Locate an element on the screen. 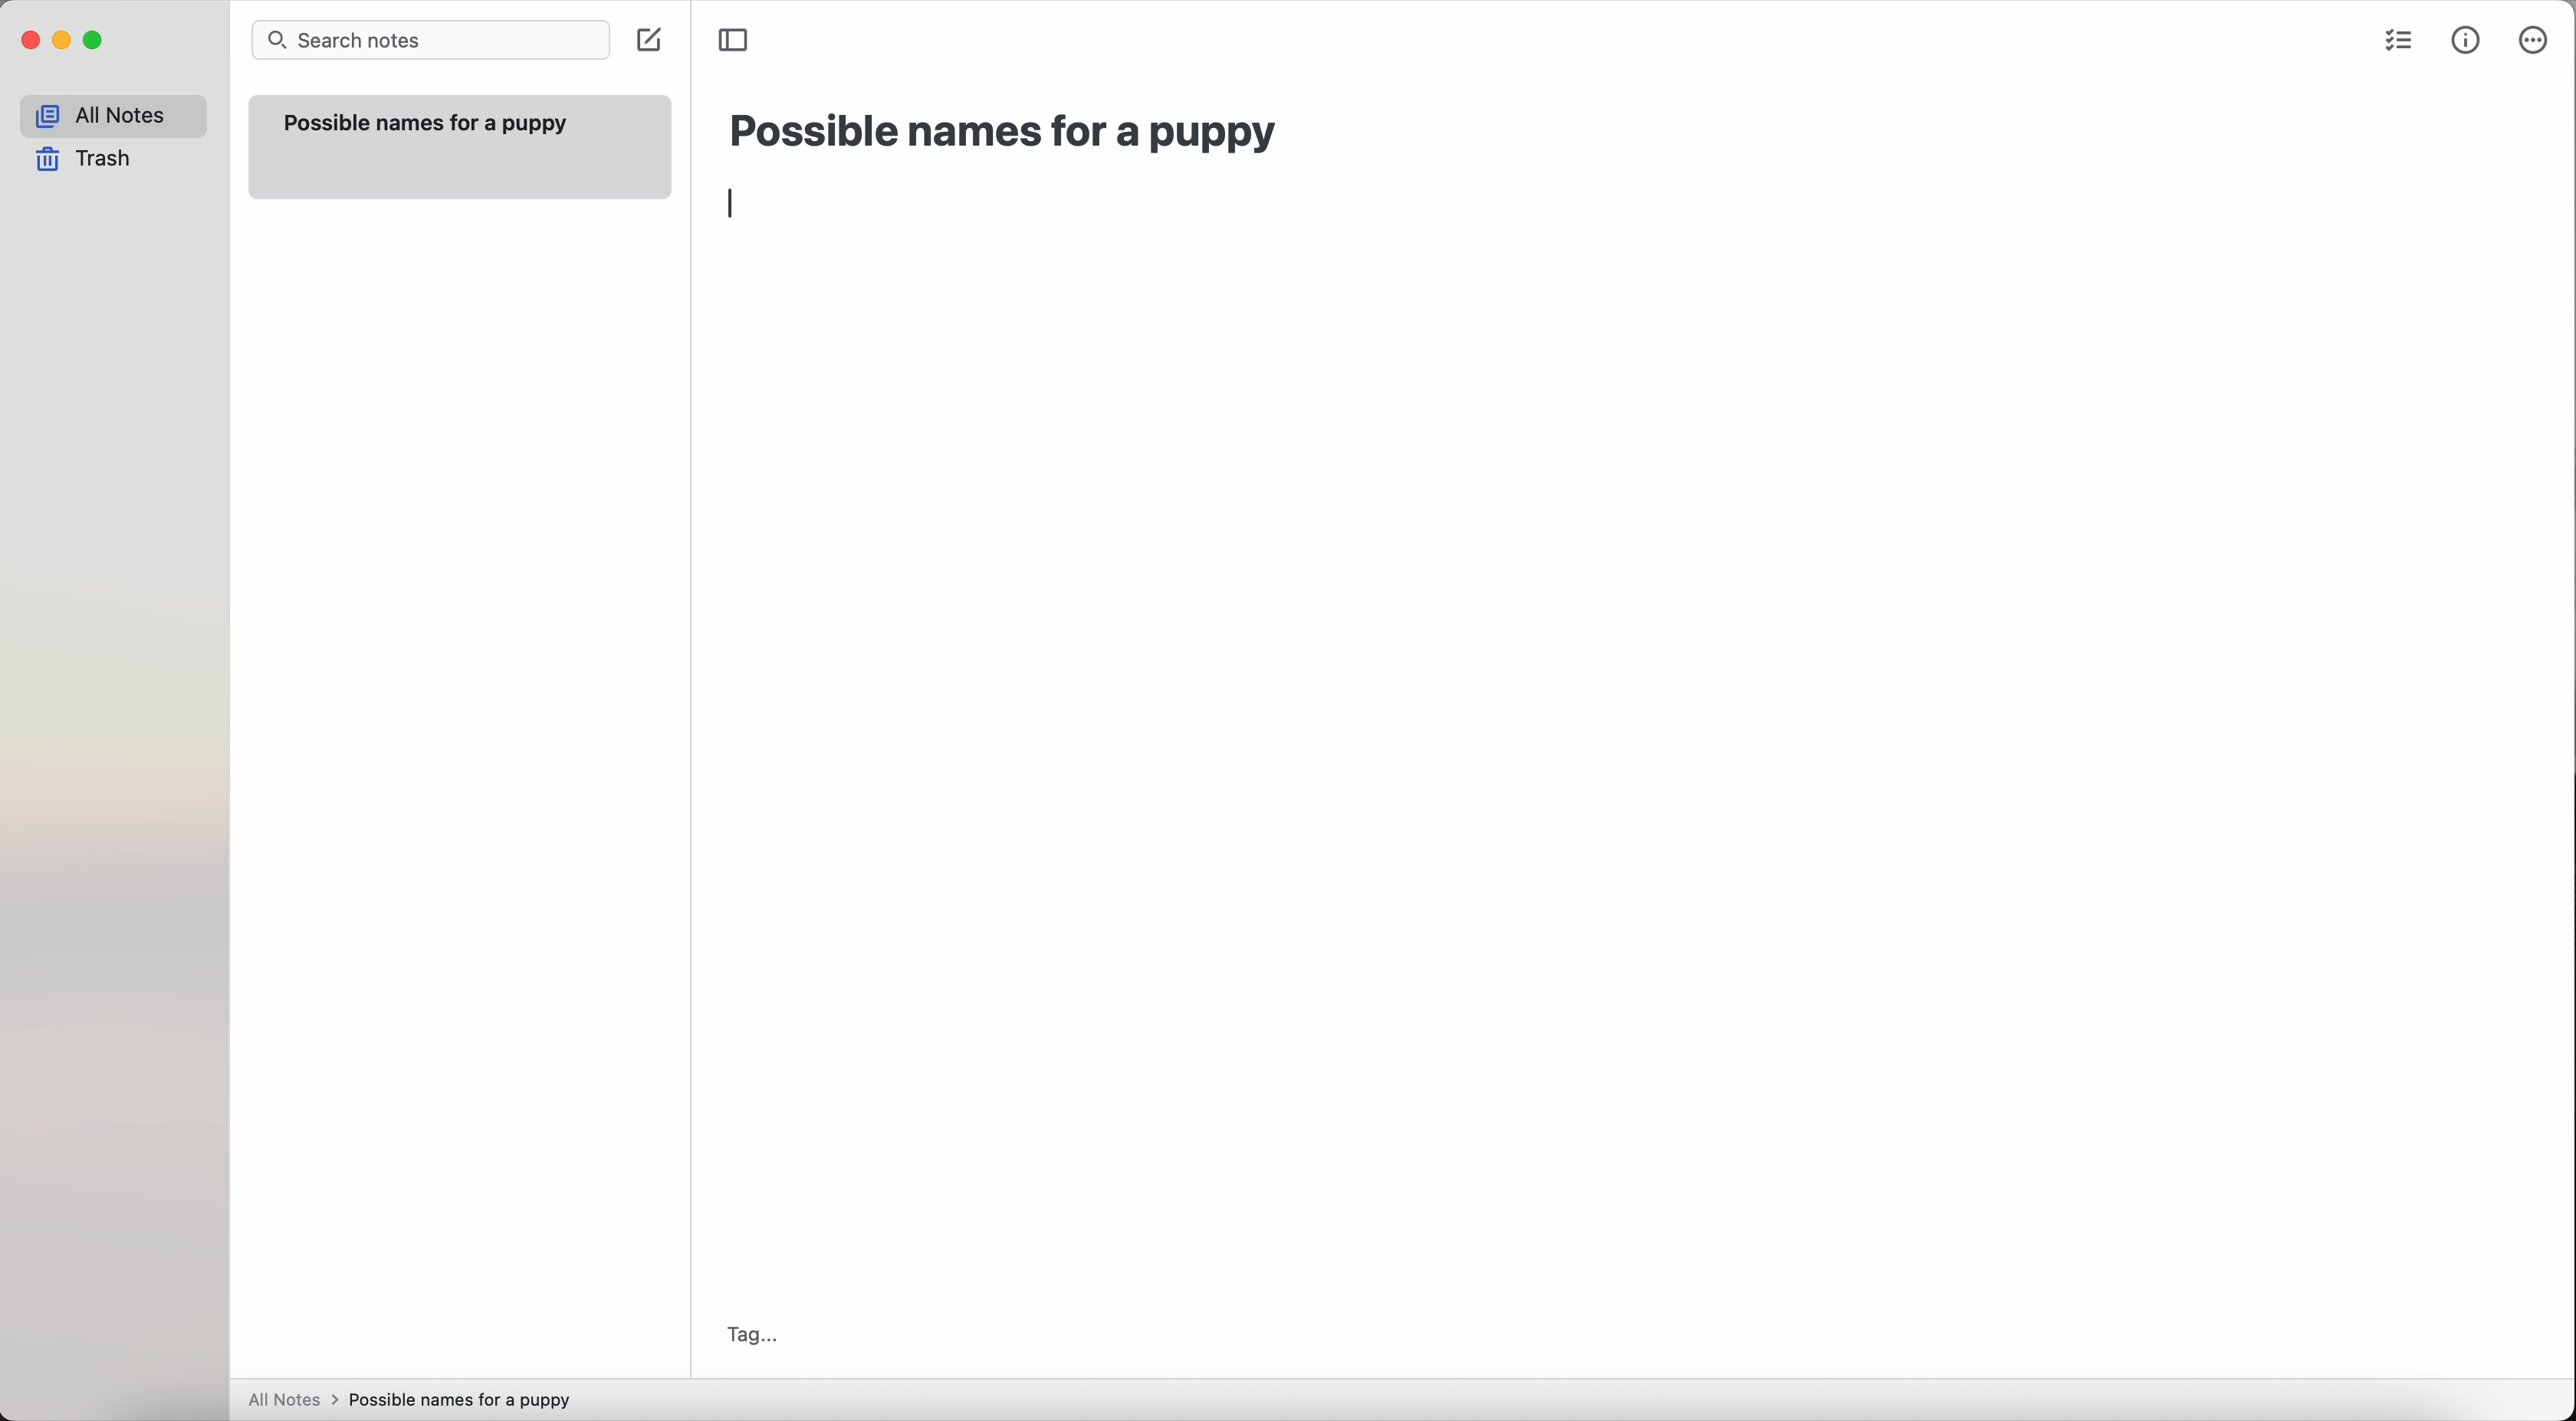  metrics is located at coordinates (2468, 40).